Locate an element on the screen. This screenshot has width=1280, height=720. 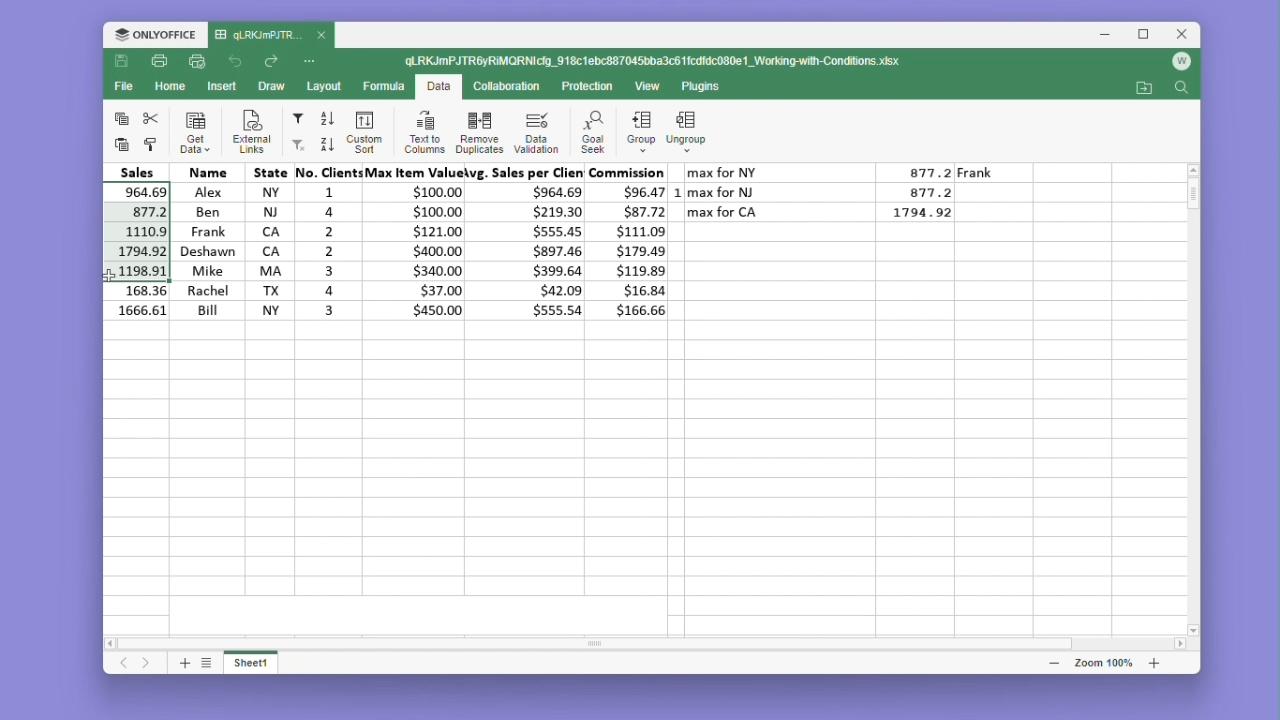
Protection is located at coordinates (582, 87).